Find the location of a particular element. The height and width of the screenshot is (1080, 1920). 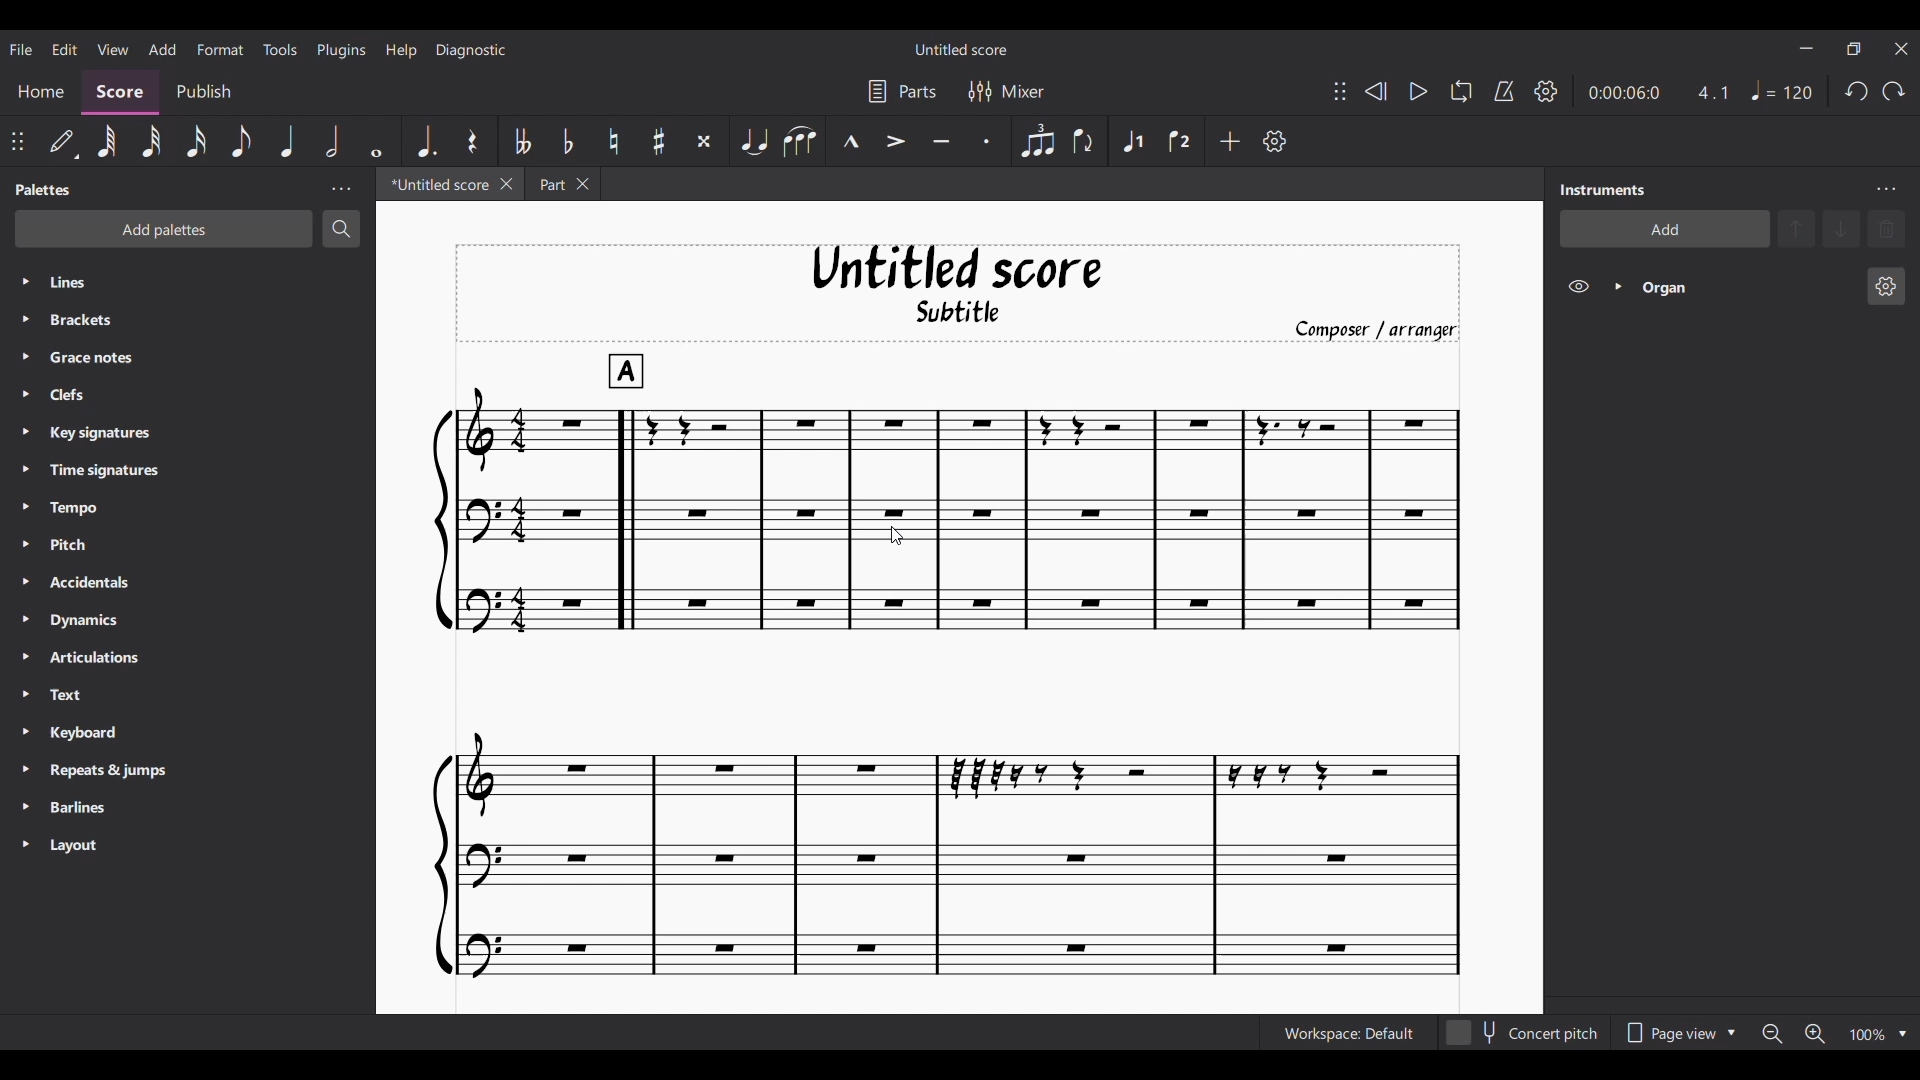

Looping playback is located at coordinates (1461, 91).